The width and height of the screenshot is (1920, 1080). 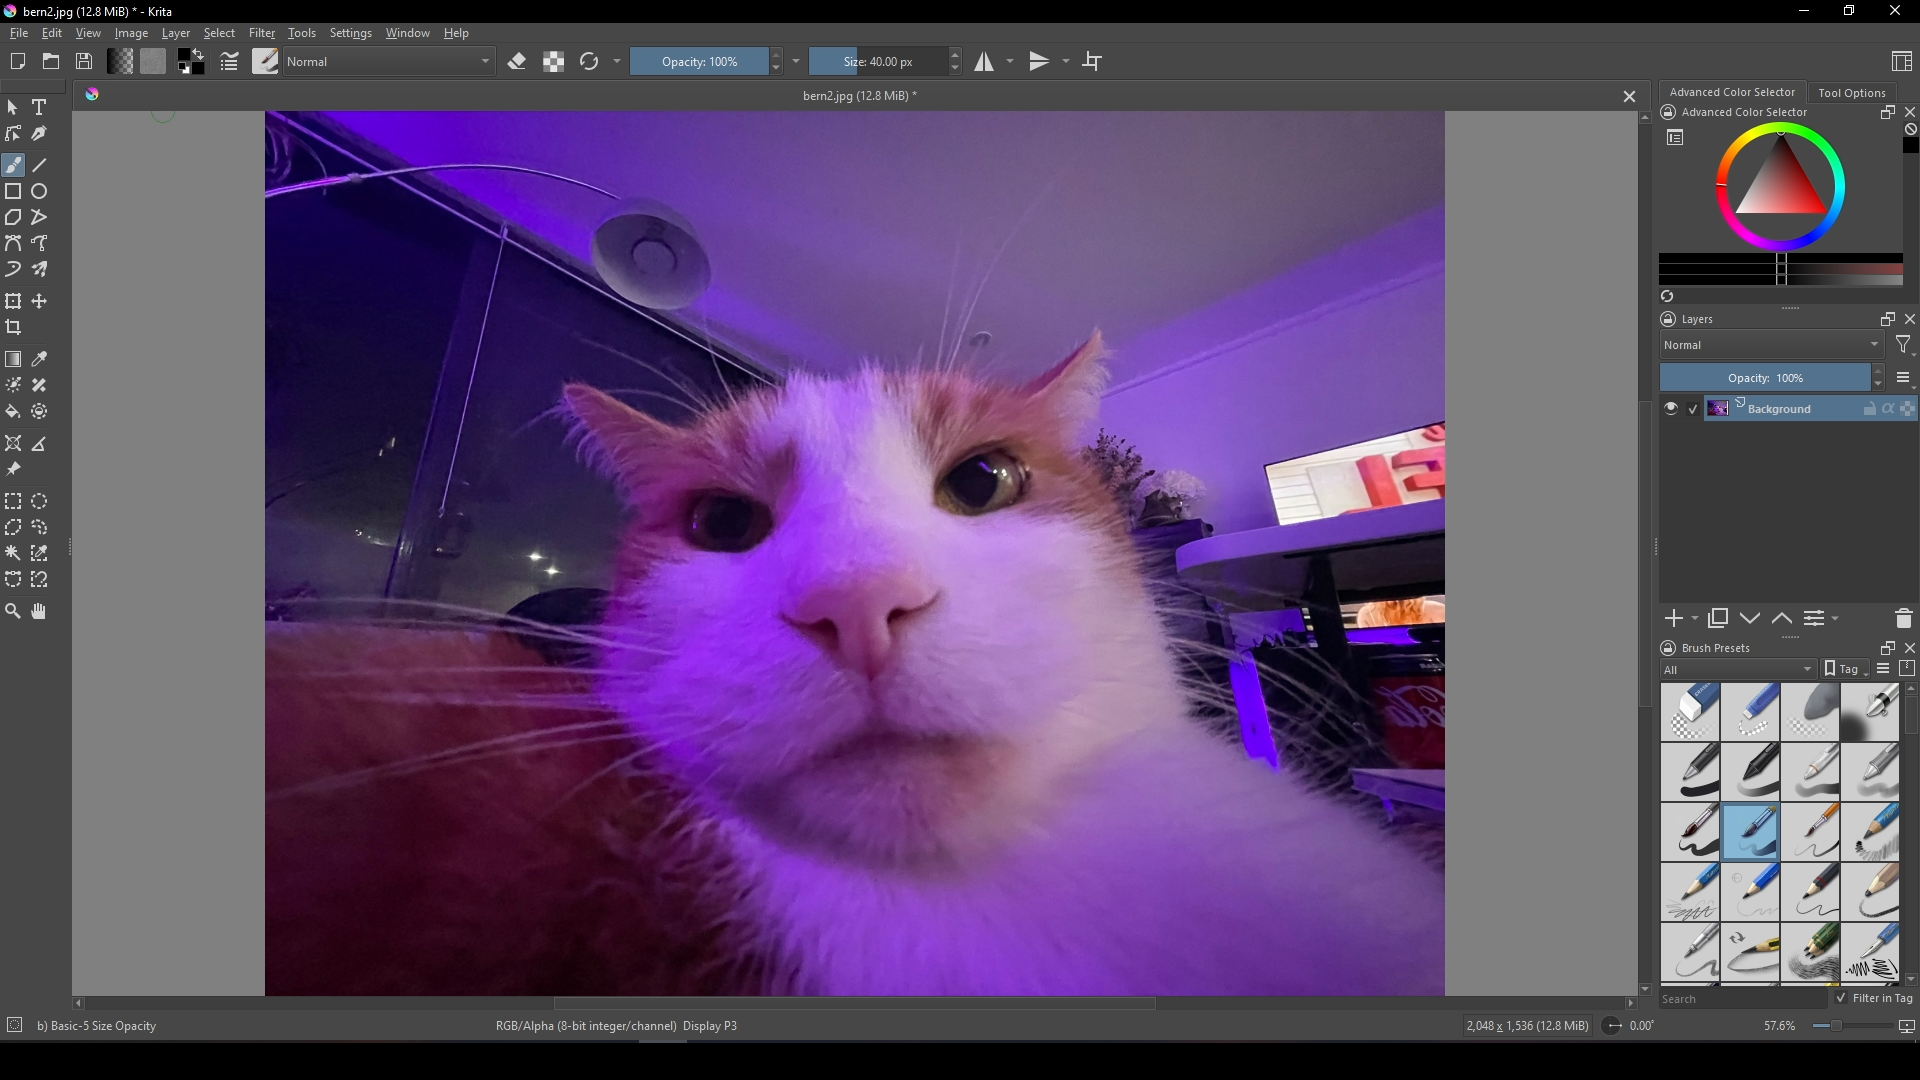 What do you see at coordinates (1822, 618) in the screenshot?
I see `View or change layer properties` at bounding box center [1822, 618].